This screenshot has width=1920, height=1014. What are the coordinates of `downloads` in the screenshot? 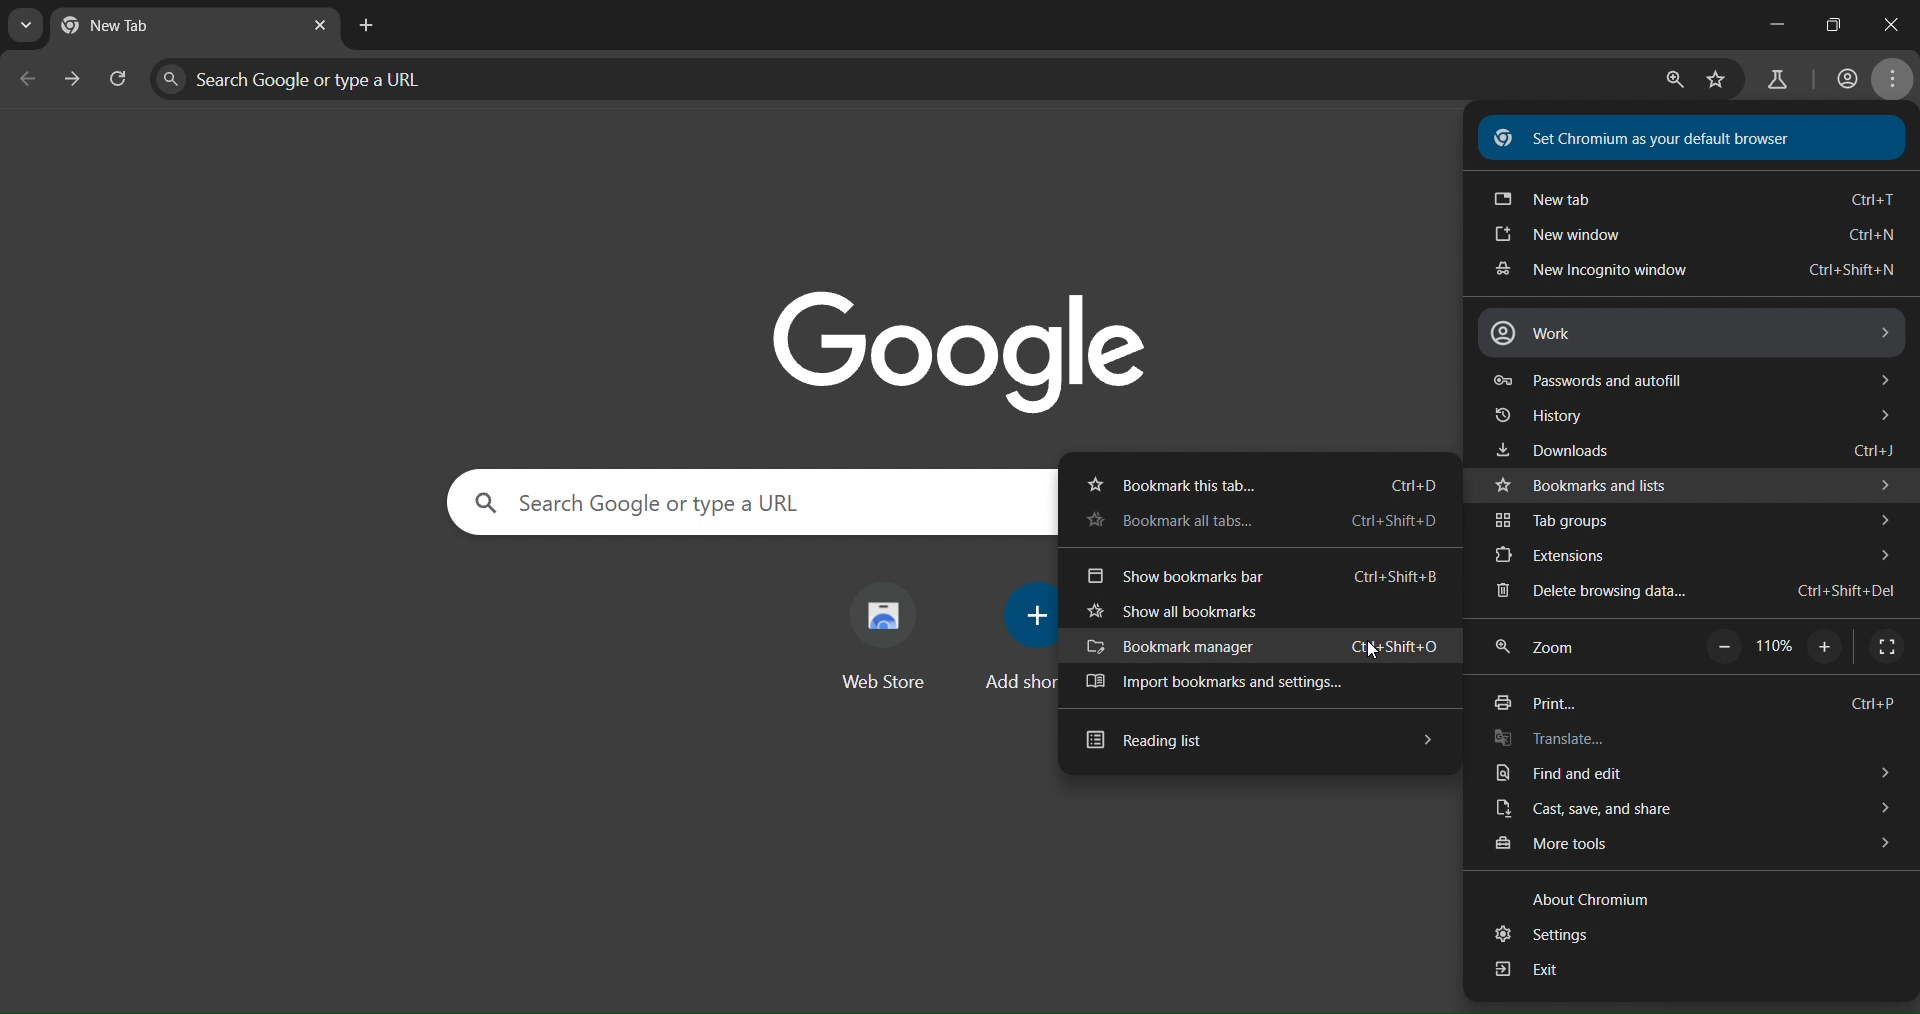 It's located at (1696, 448).